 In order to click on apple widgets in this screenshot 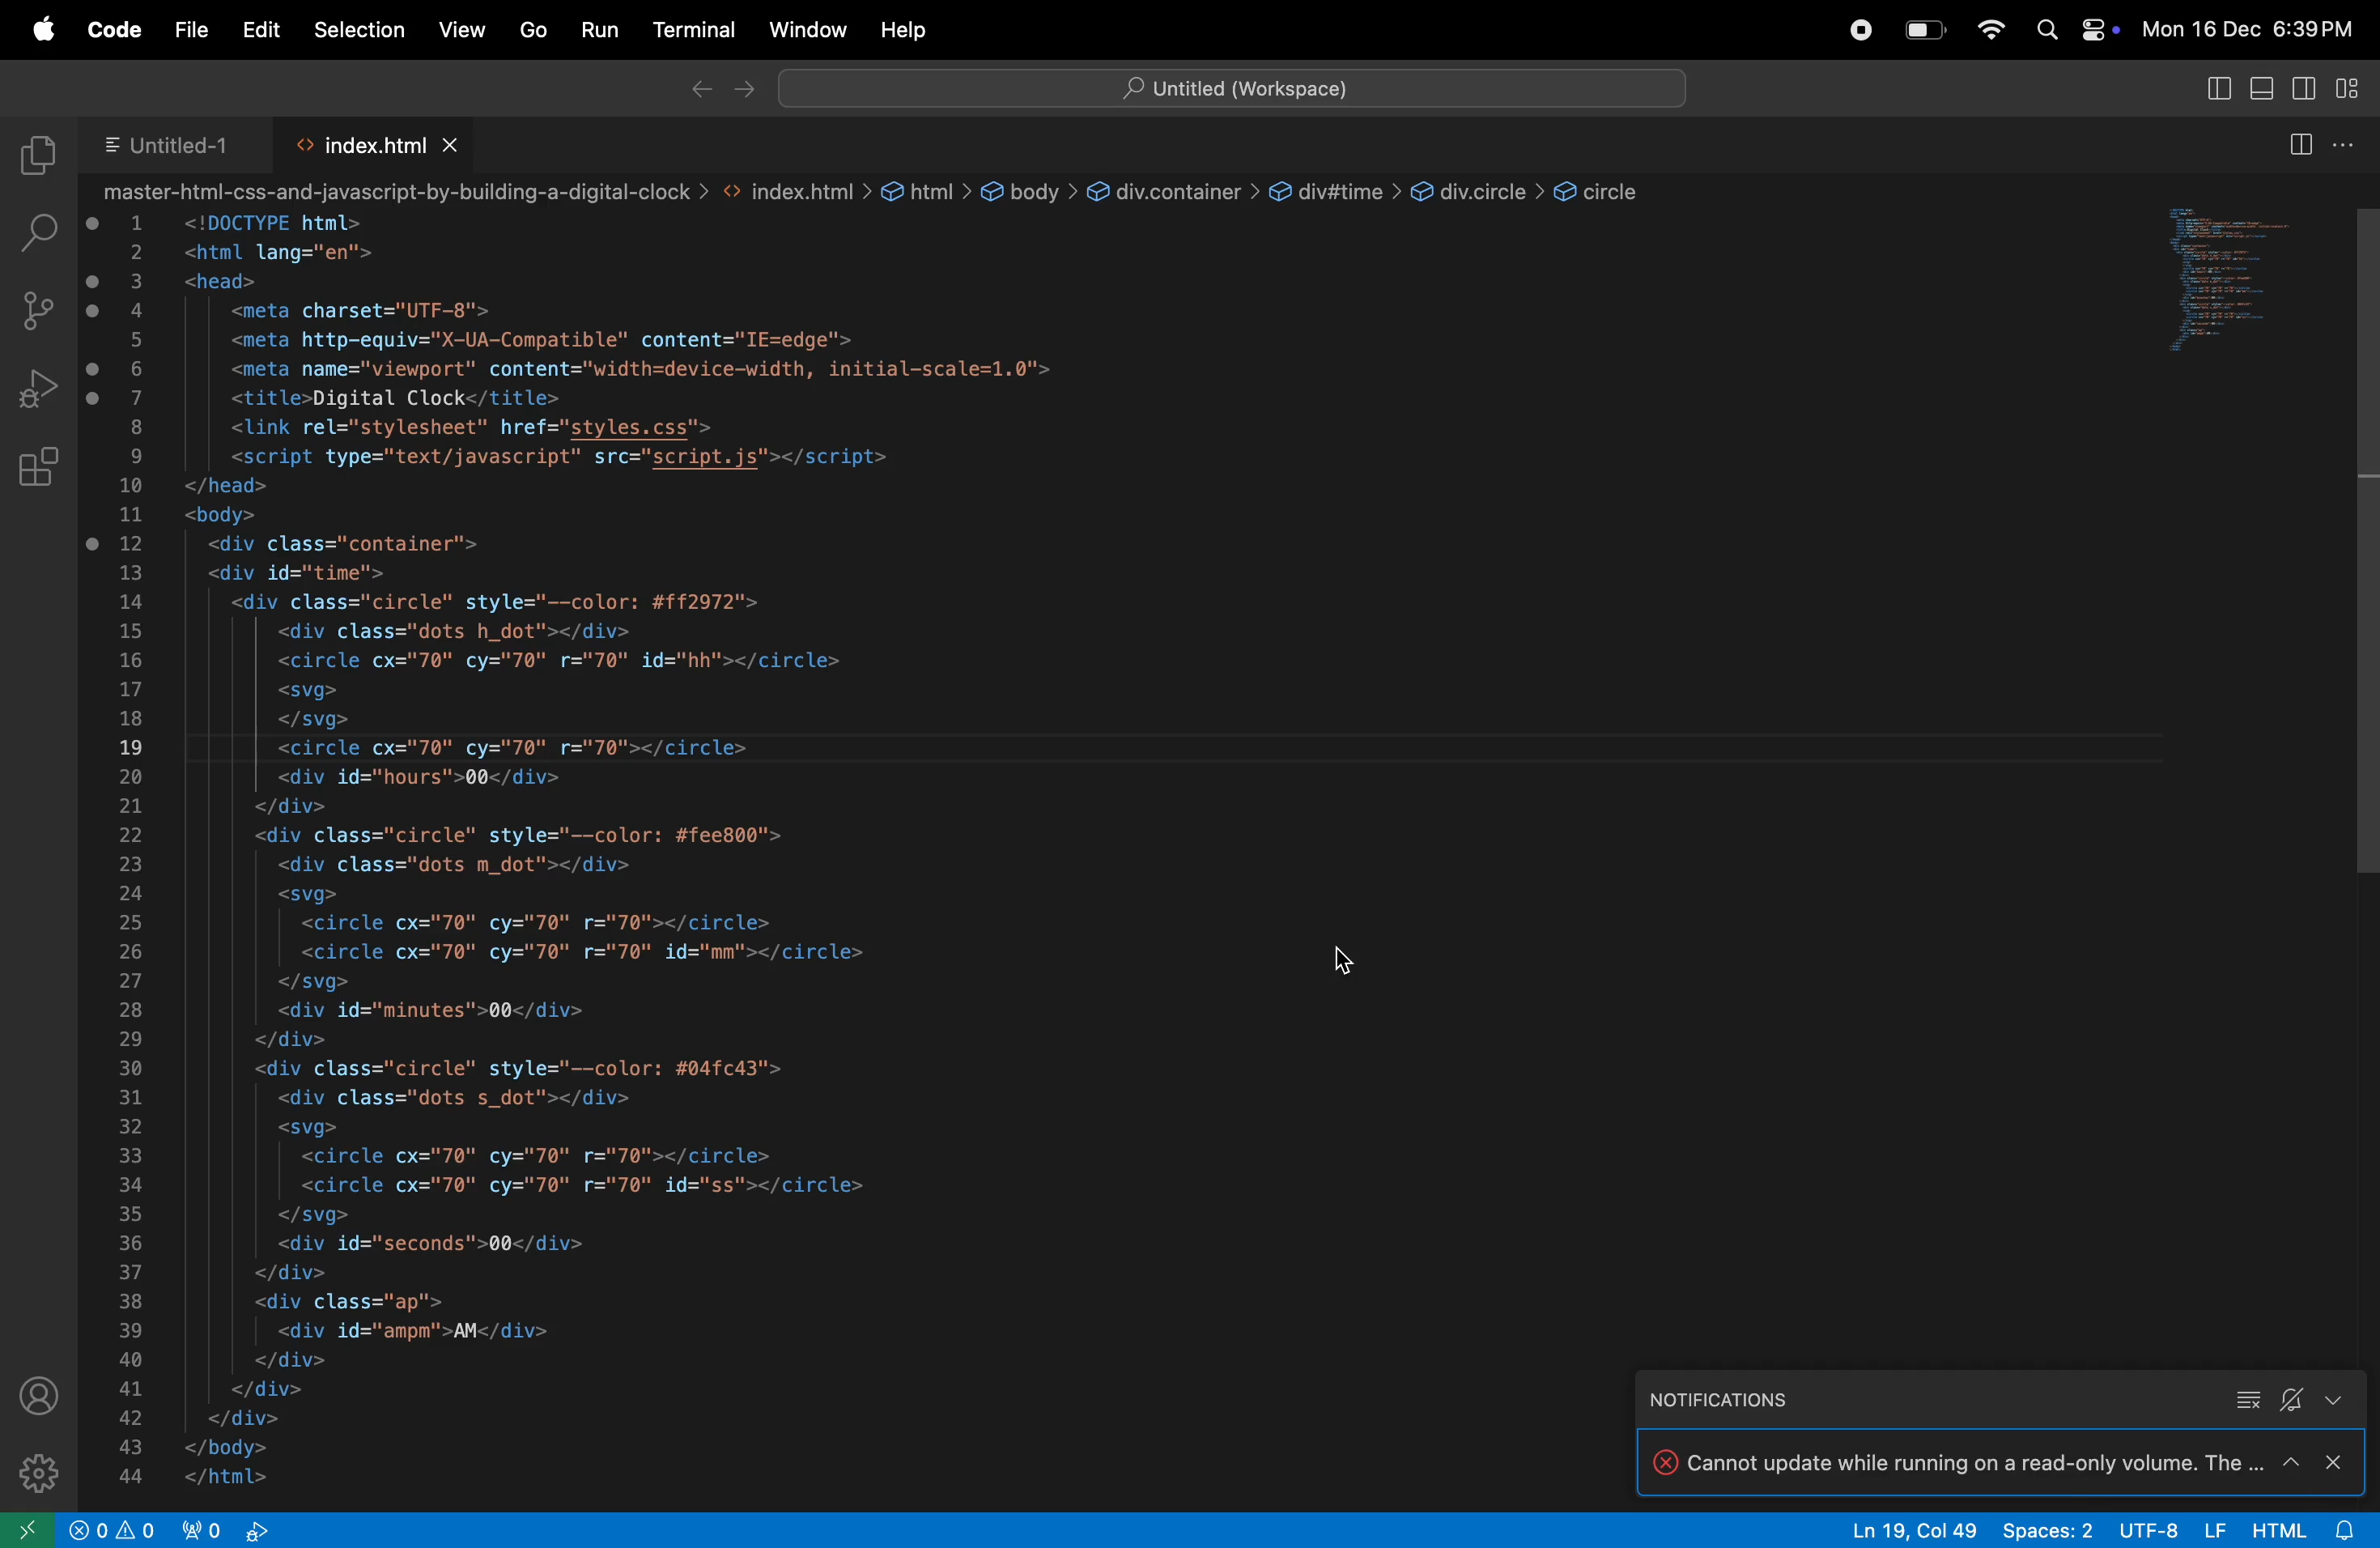, I will do `click(2077, 25)`.